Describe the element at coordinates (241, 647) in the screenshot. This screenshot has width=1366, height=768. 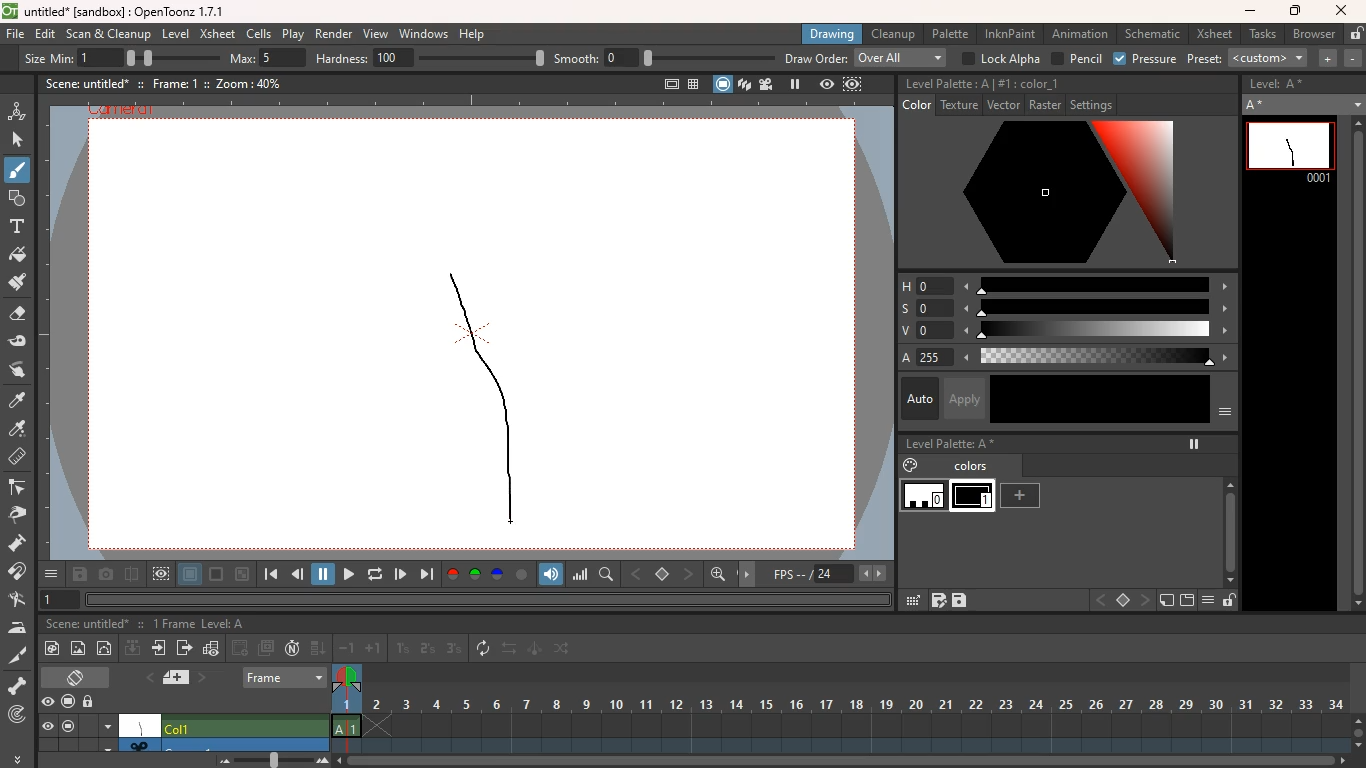
I see `back` at that location.